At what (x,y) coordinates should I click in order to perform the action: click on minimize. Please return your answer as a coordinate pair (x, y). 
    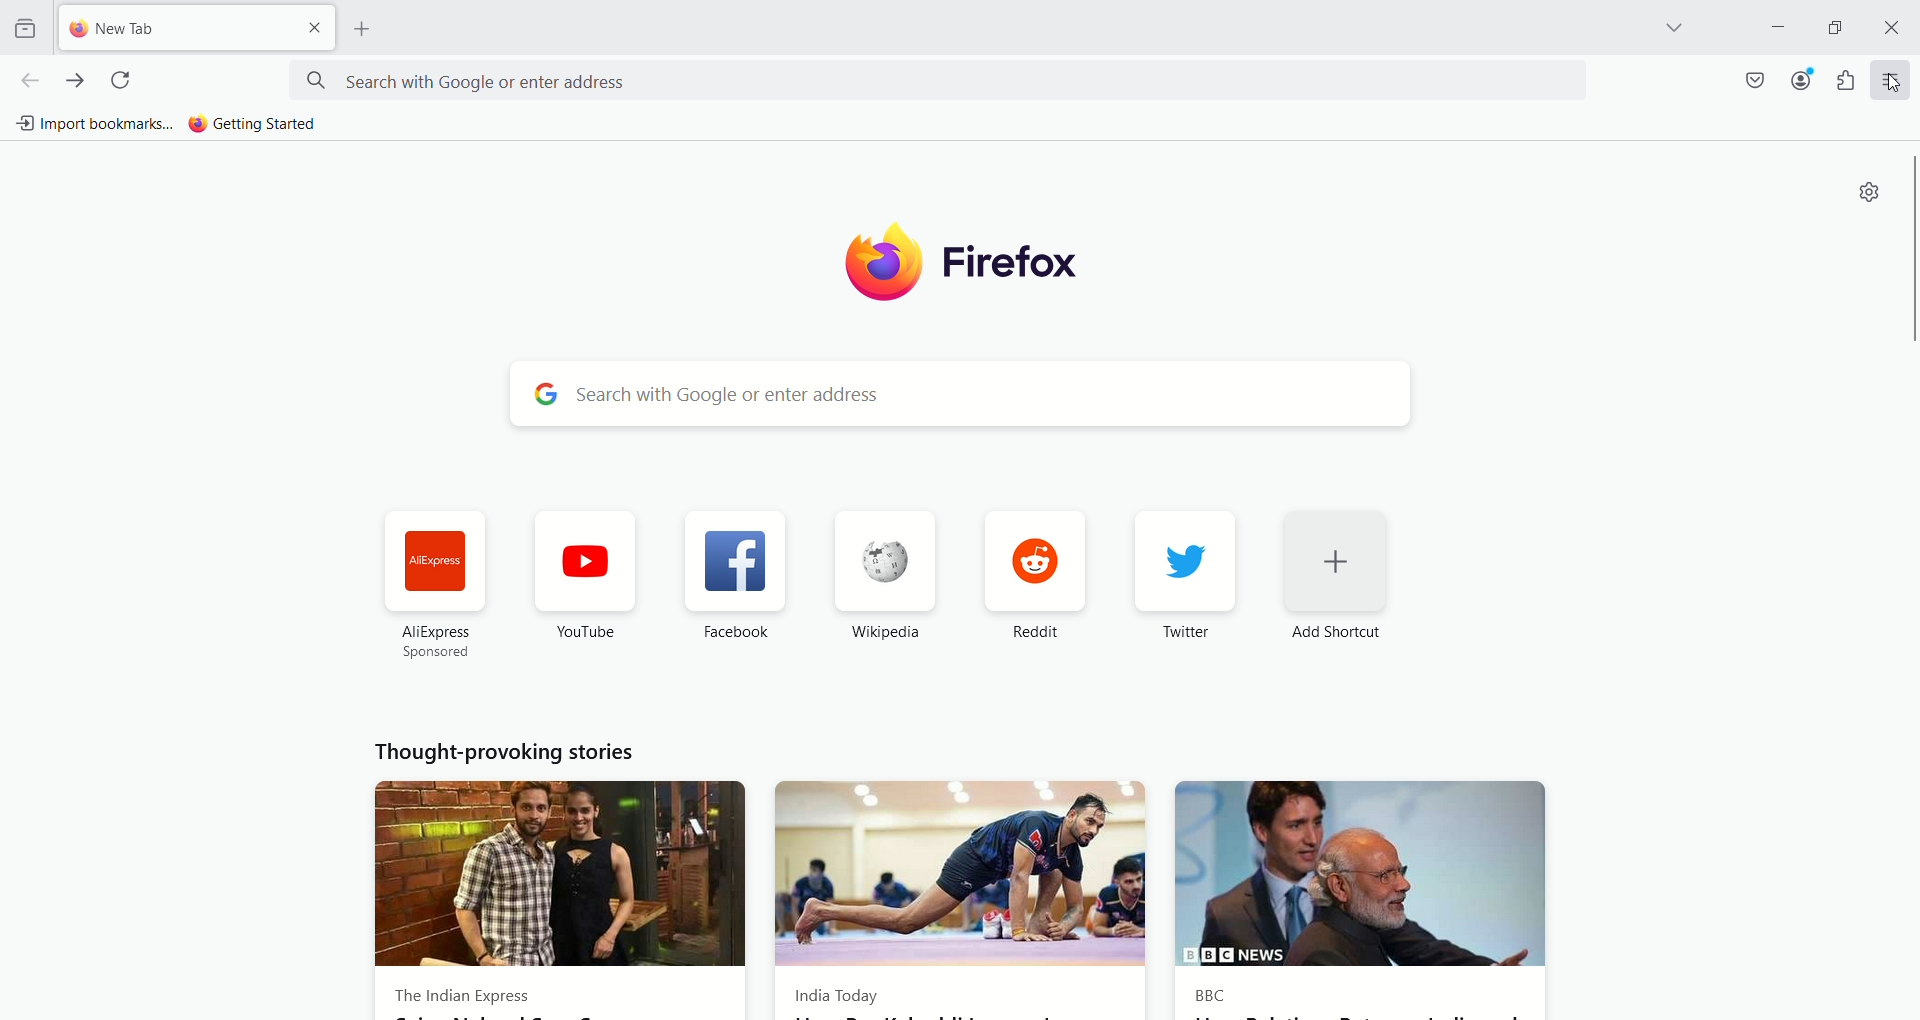
    Looking at the image, I should click on (1775, 26).